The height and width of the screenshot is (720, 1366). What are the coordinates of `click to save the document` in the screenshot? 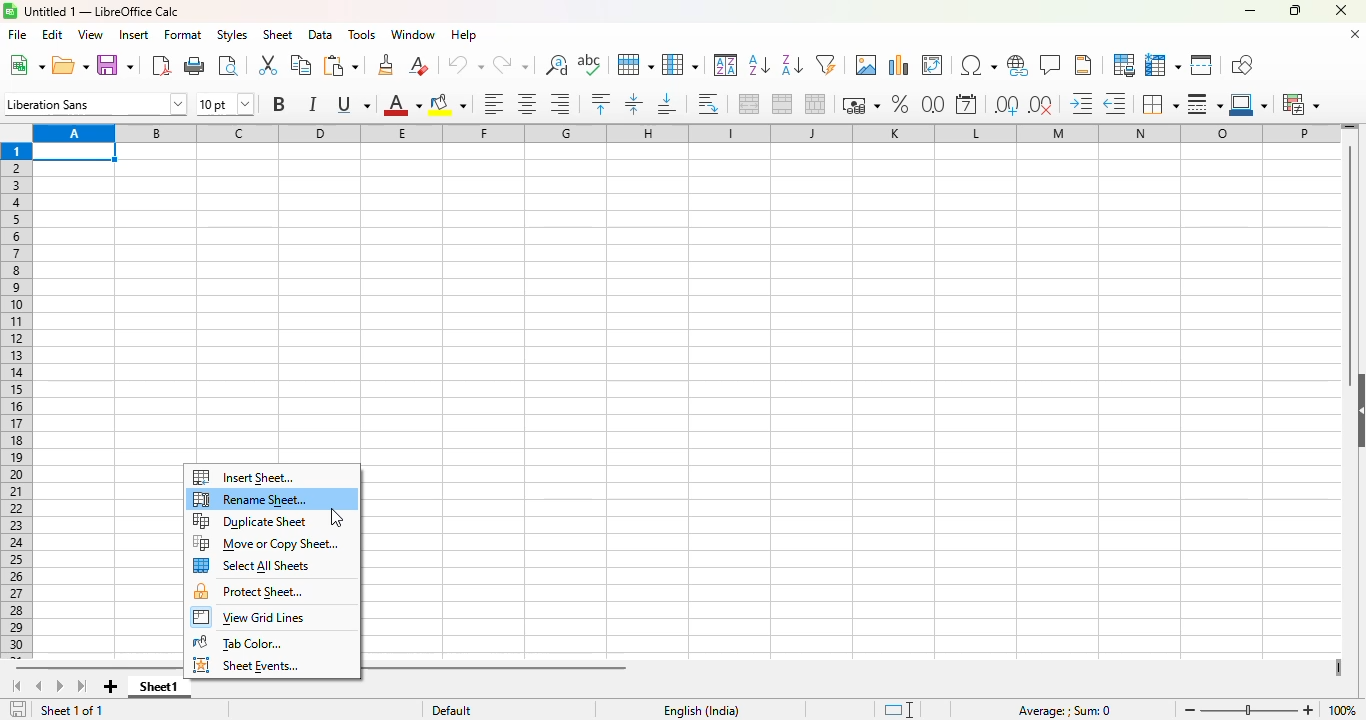 It's located at (18, 708).